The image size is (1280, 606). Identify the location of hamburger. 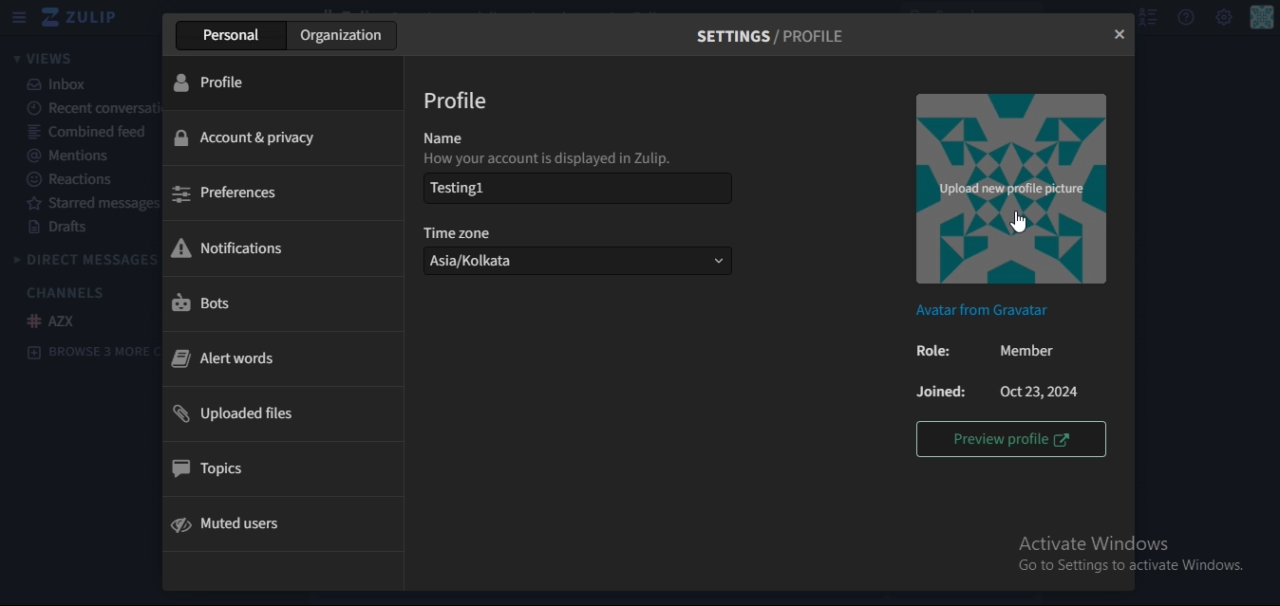
(18, 19).